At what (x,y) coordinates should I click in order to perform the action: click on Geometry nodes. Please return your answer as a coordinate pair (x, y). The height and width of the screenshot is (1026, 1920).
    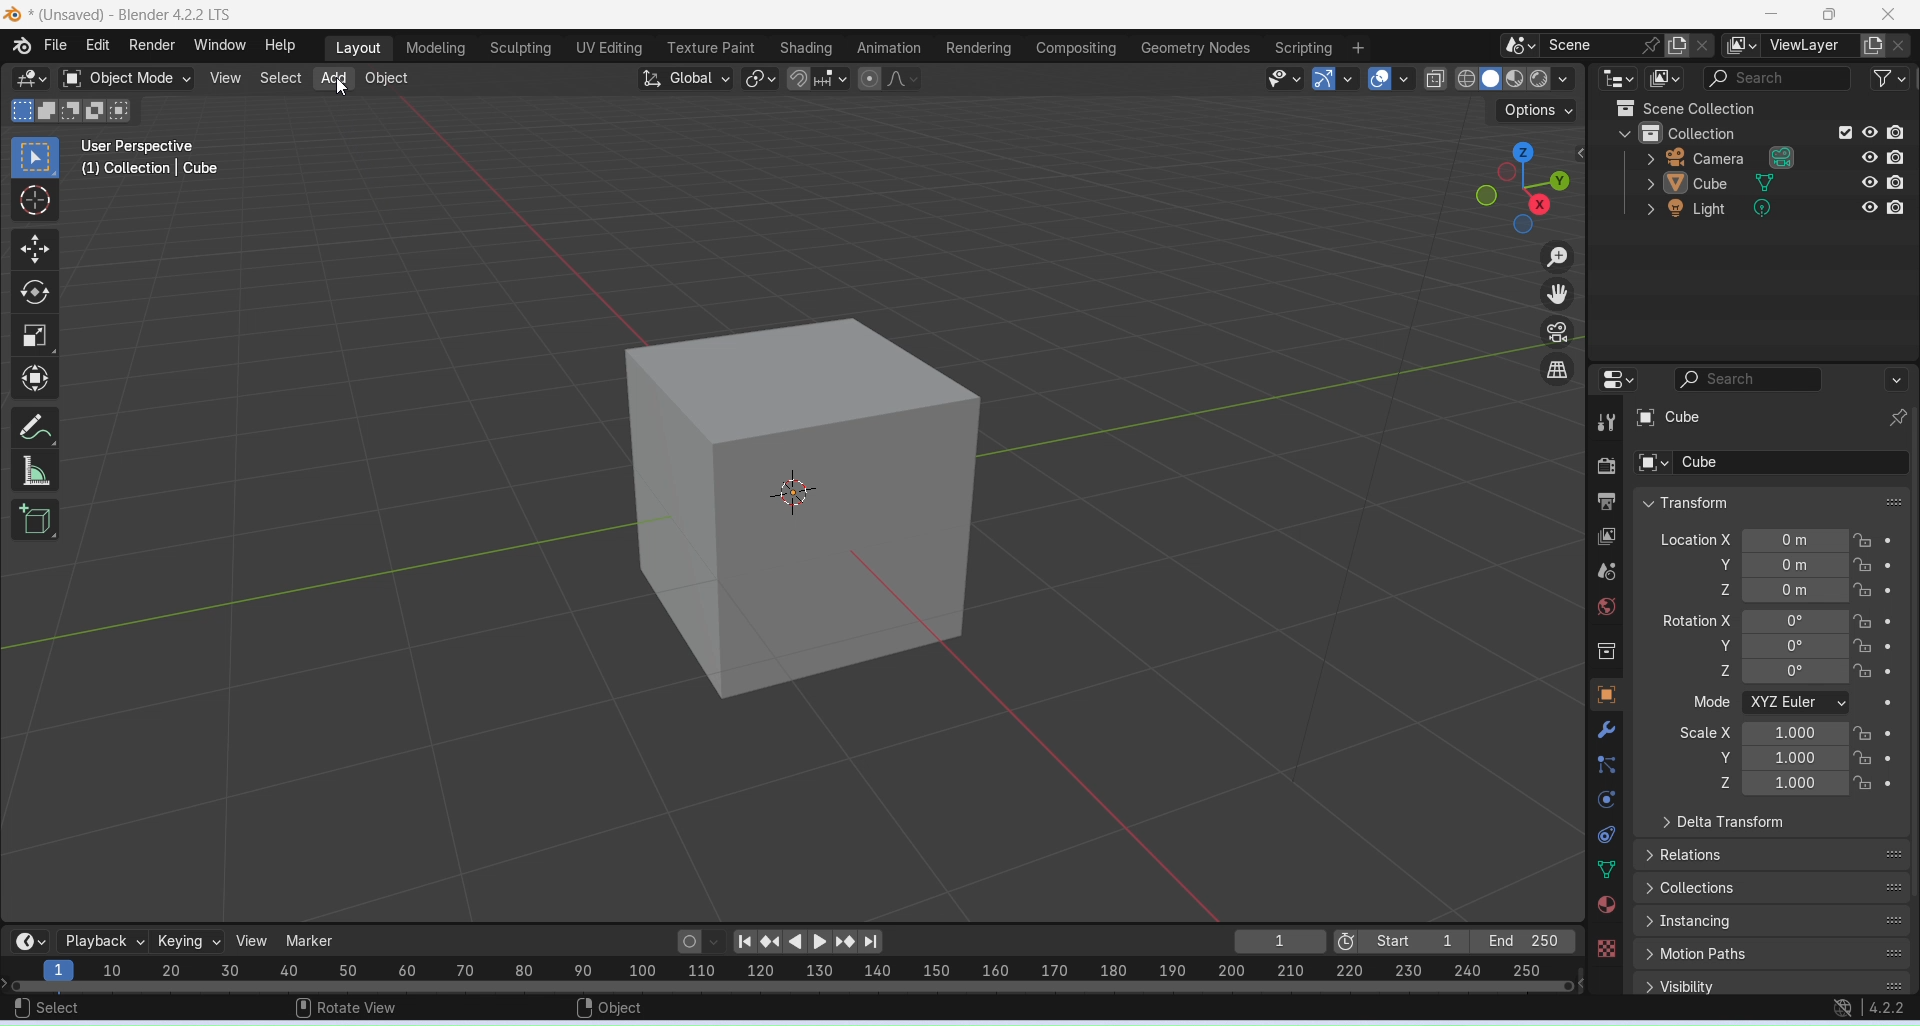
    Looking at the image, I should click on (1197, 47).